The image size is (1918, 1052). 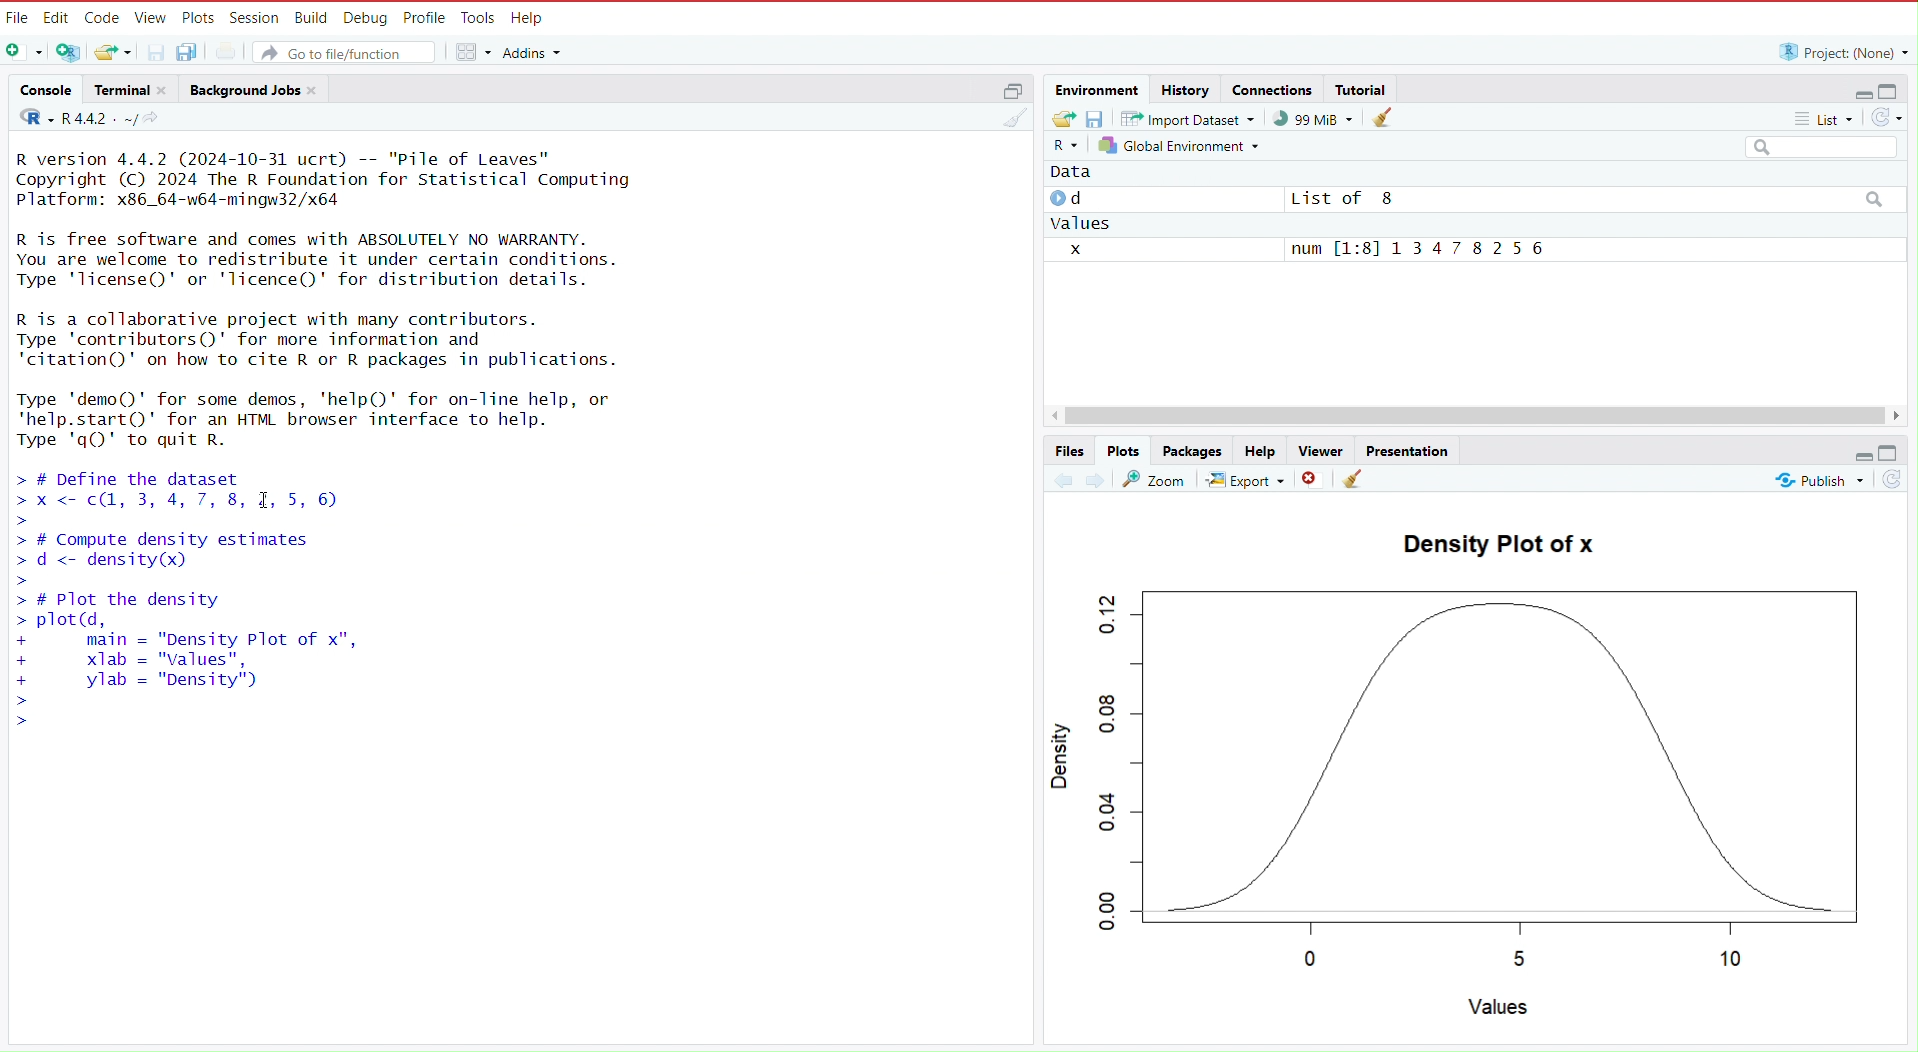 I want to click on files, so click(x=1070, y=449).